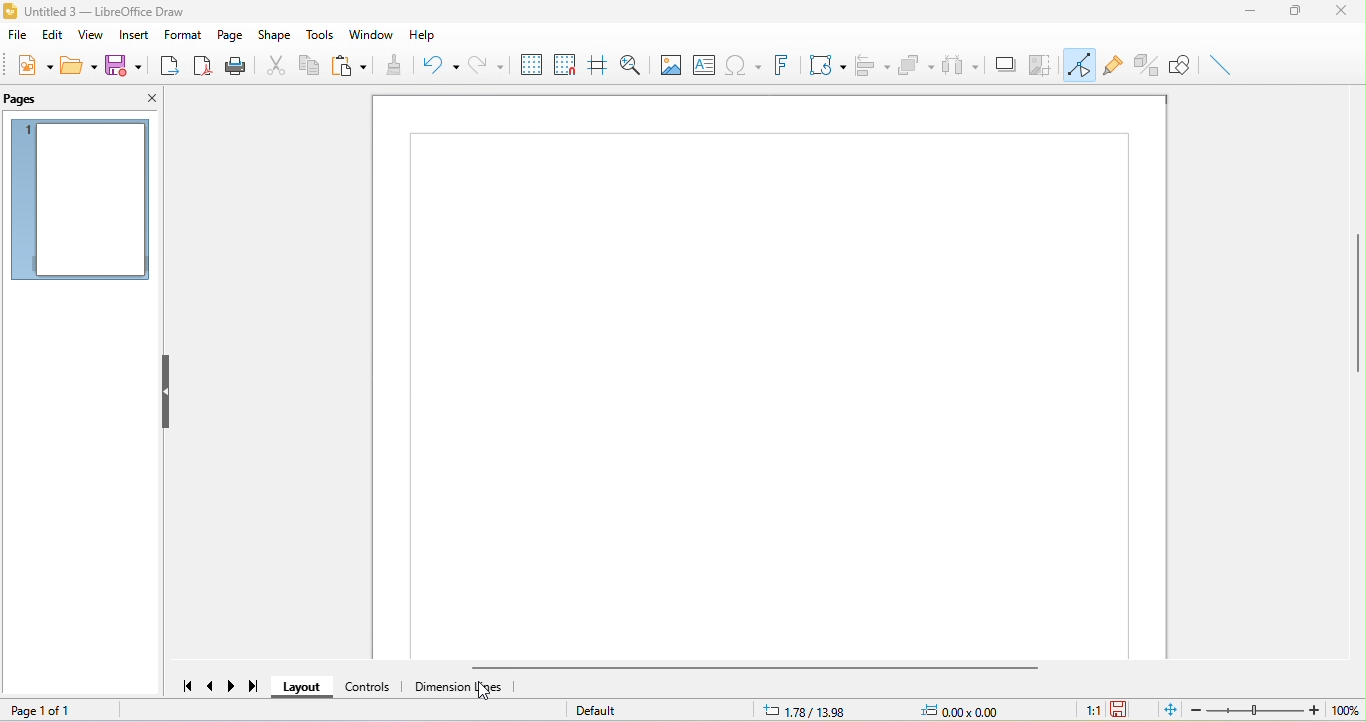  What do you see at coordinates (532, 63) in the screenshot?
I see `display to grid` at bounding box center [532, 63].